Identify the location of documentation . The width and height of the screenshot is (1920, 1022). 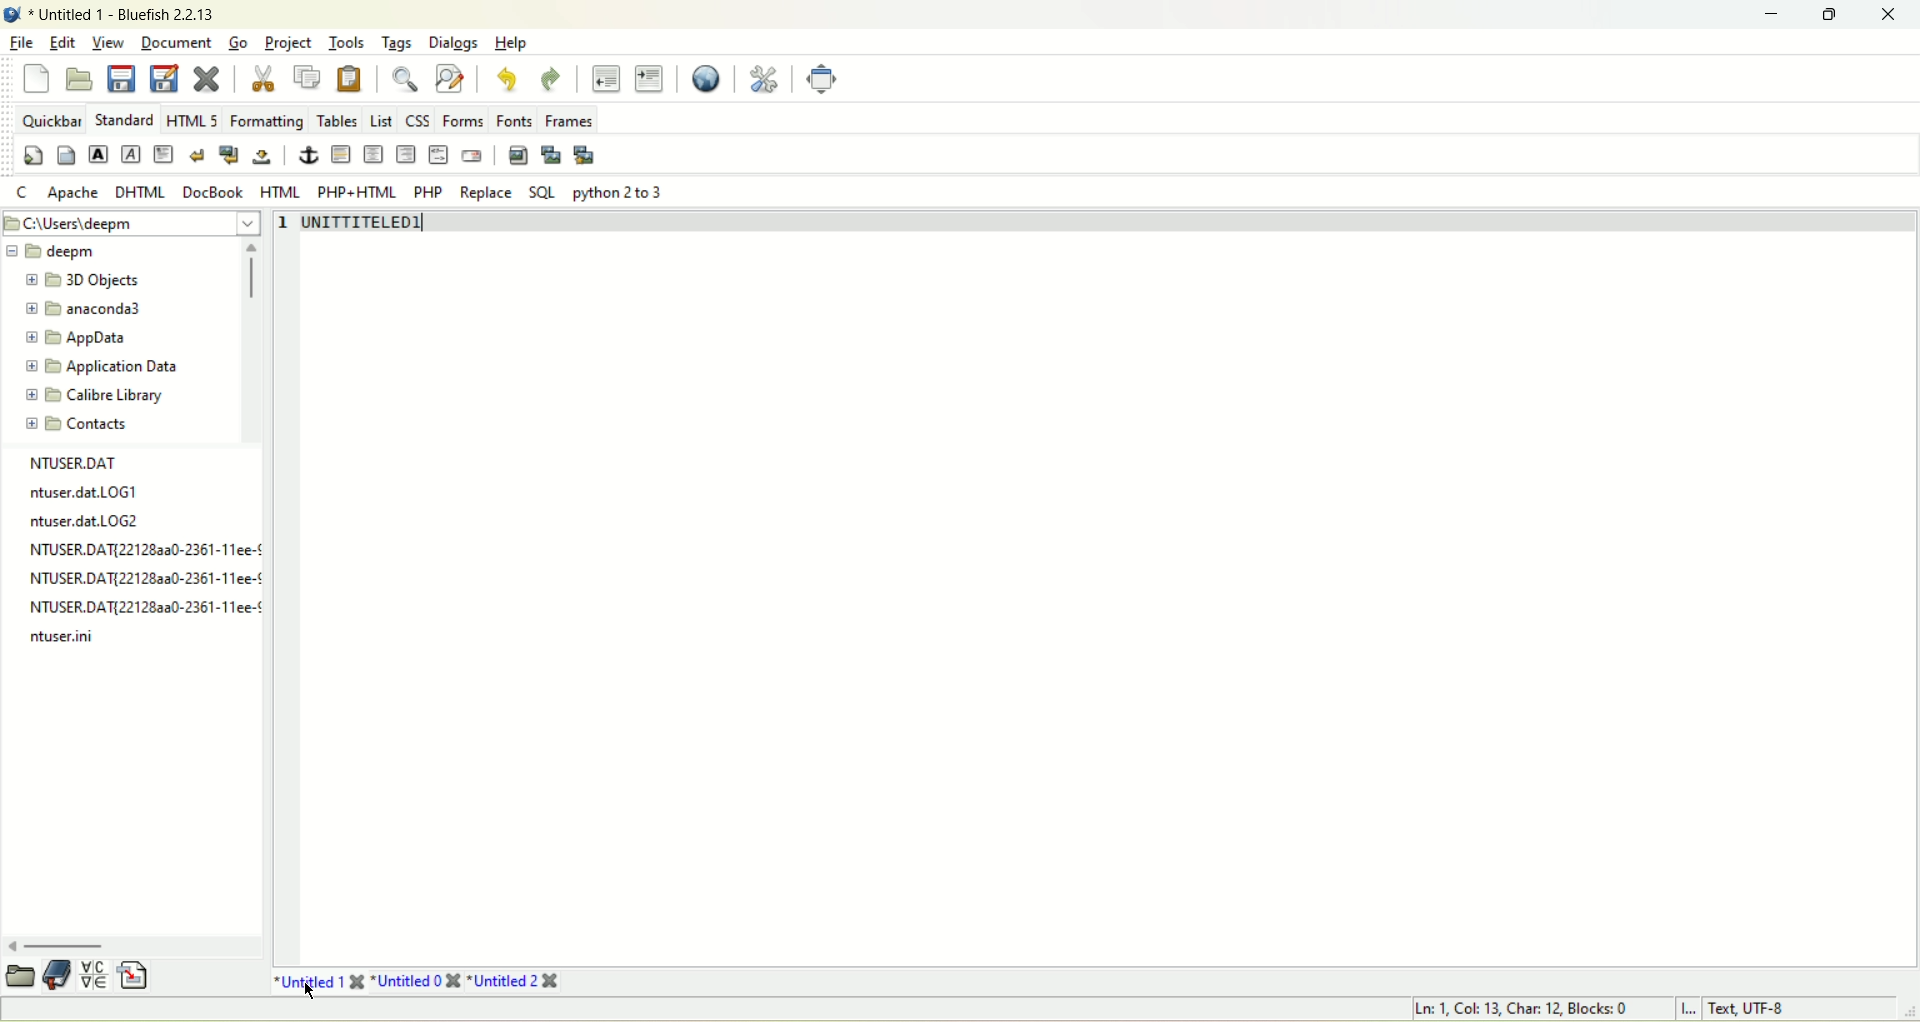
(56, 977).